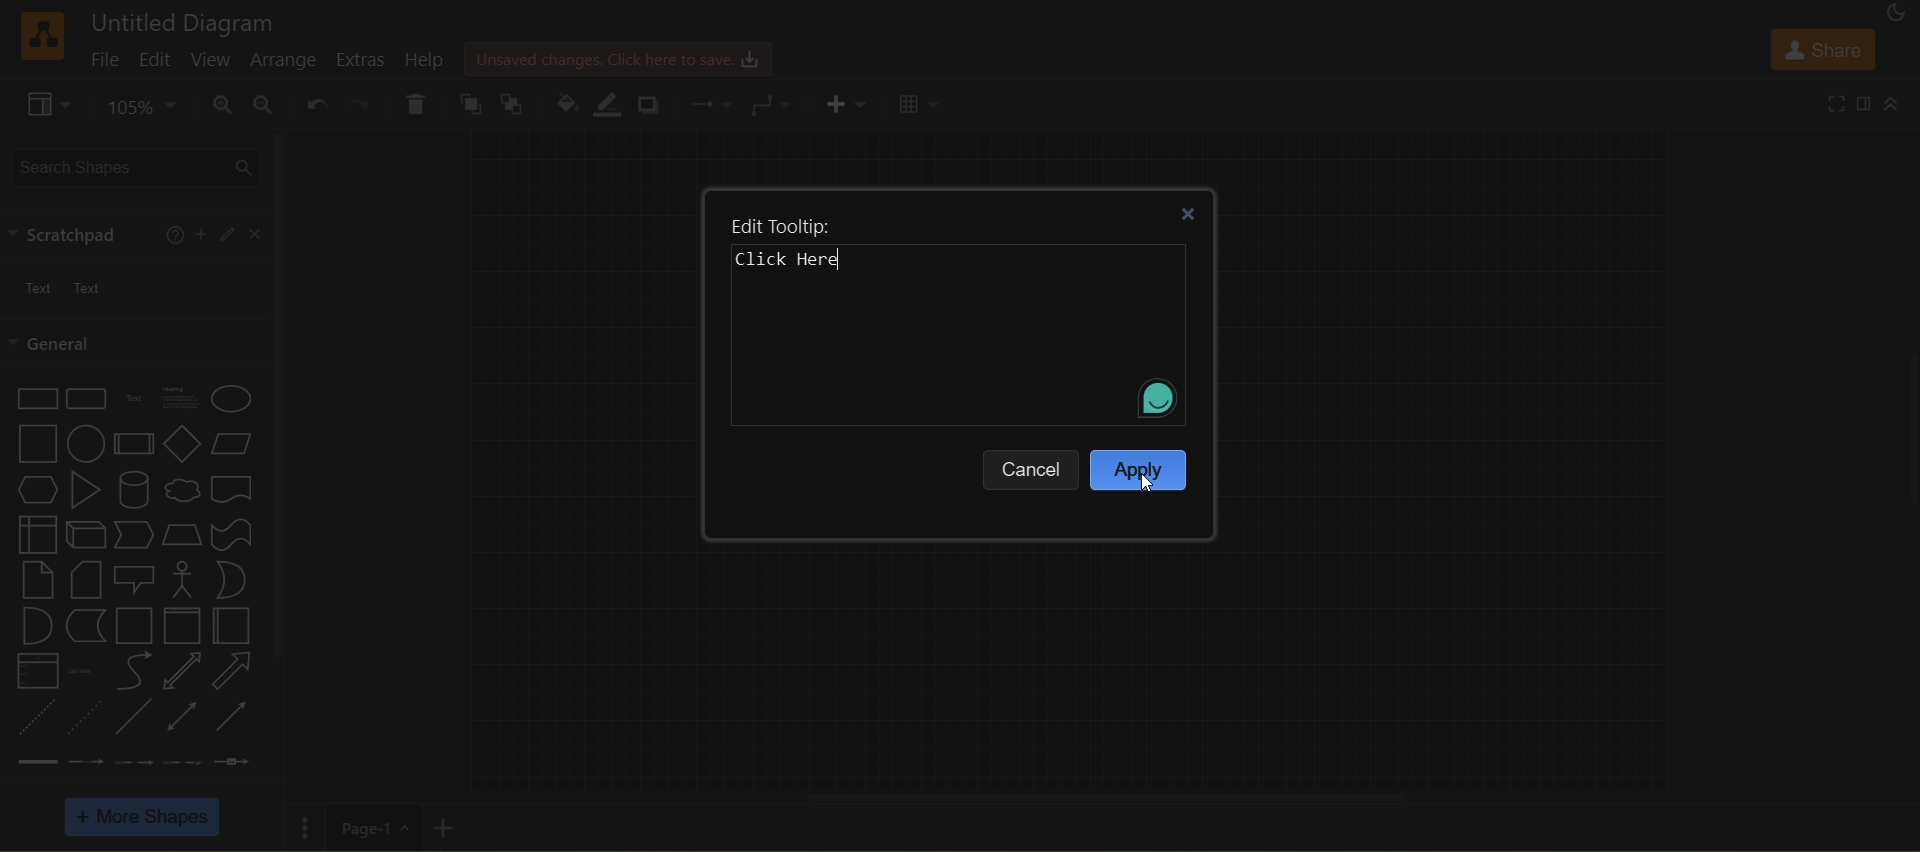  Describe the element at coordinates (1832, 102) in the screenshot. I see `fullscreen` at that location.